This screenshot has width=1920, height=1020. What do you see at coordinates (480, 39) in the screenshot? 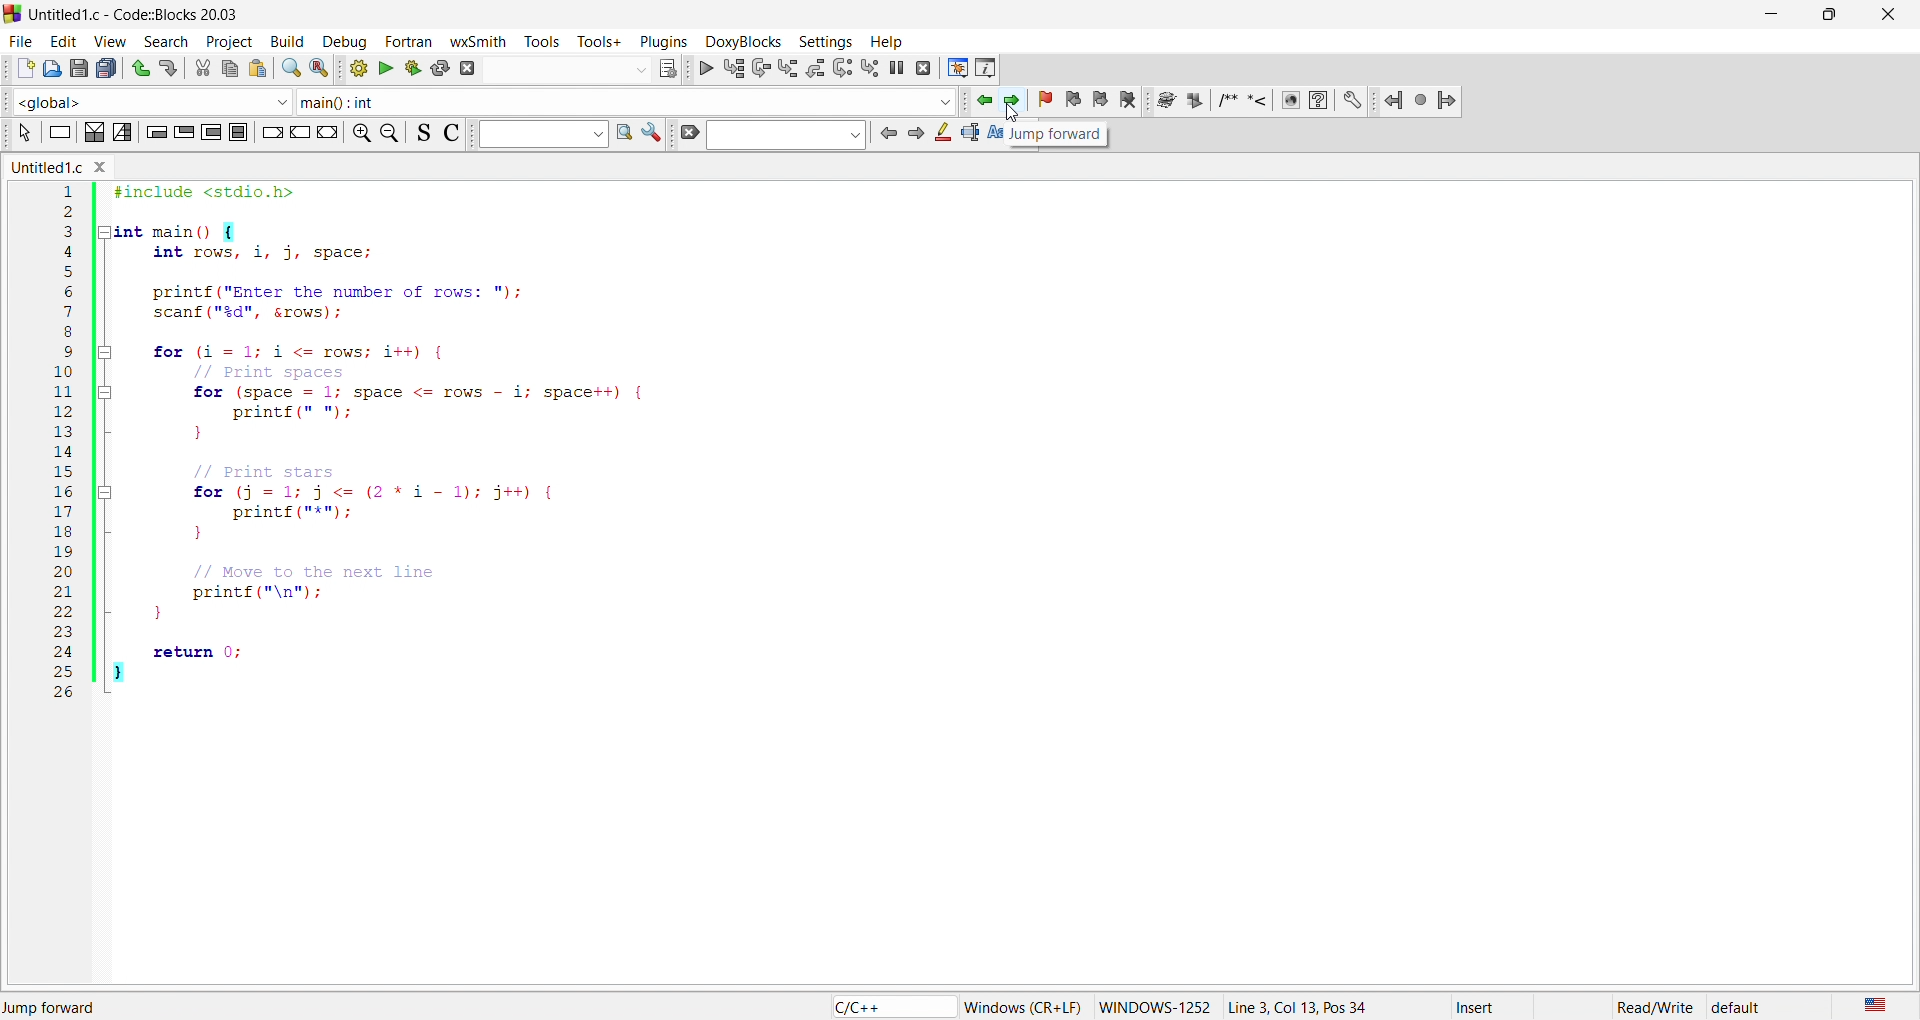
I see `wxsmith` at bounding box center [480, 39].